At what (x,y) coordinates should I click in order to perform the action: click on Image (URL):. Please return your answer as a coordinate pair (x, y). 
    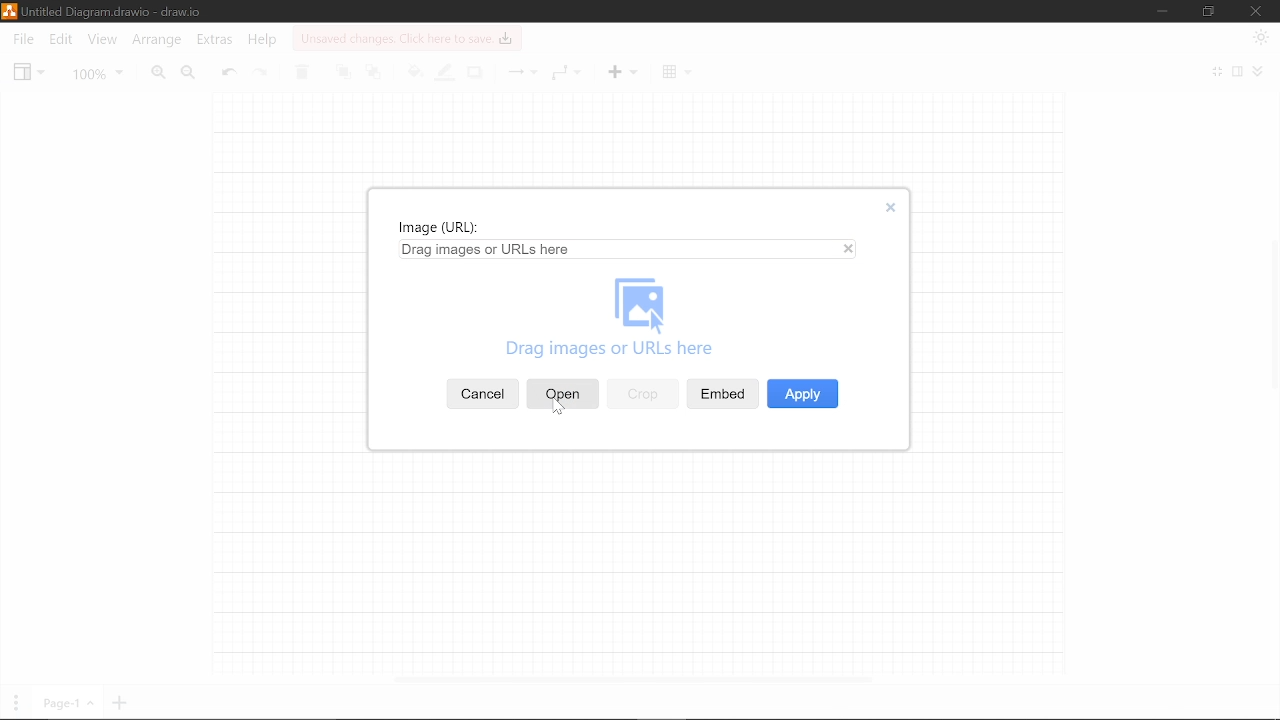
    Looking at the image, I should click on (440, 228).